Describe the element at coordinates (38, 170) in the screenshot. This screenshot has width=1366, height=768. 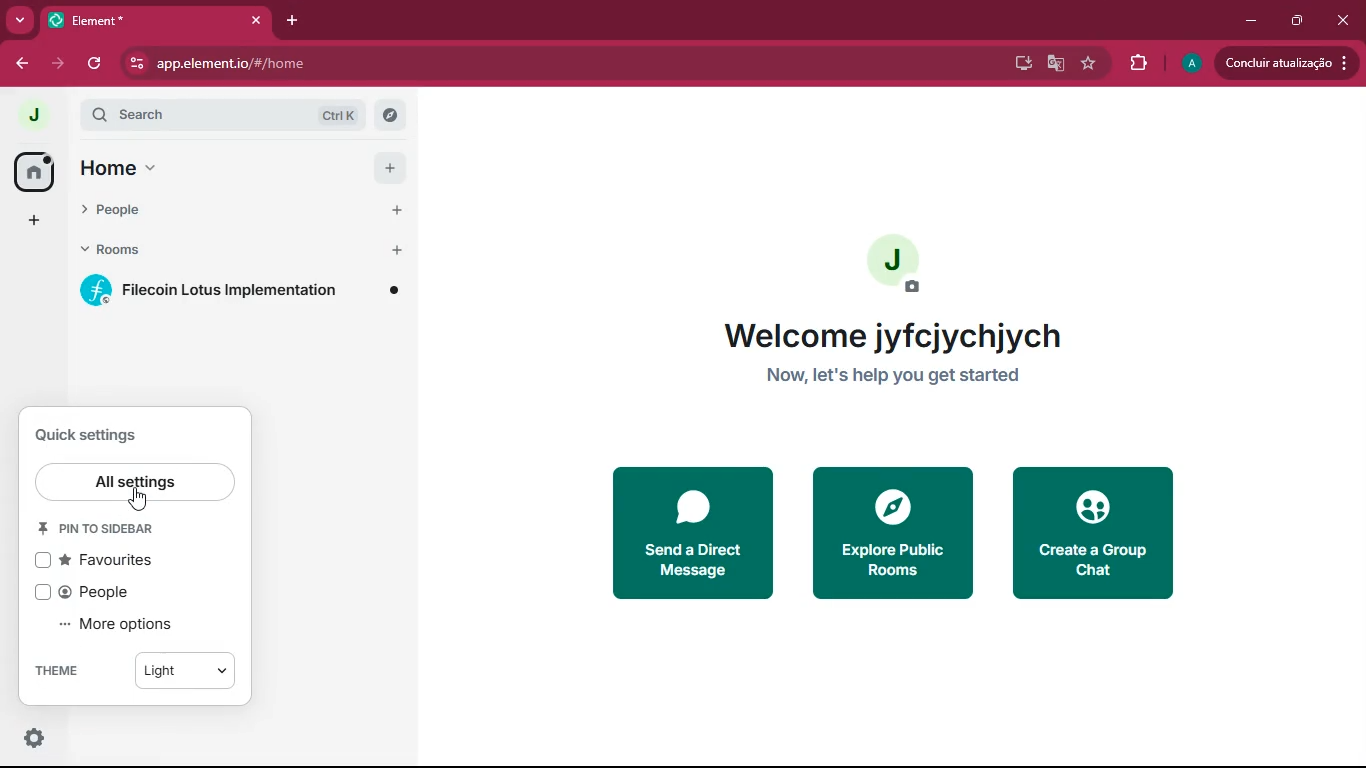
I see `home` at that location.